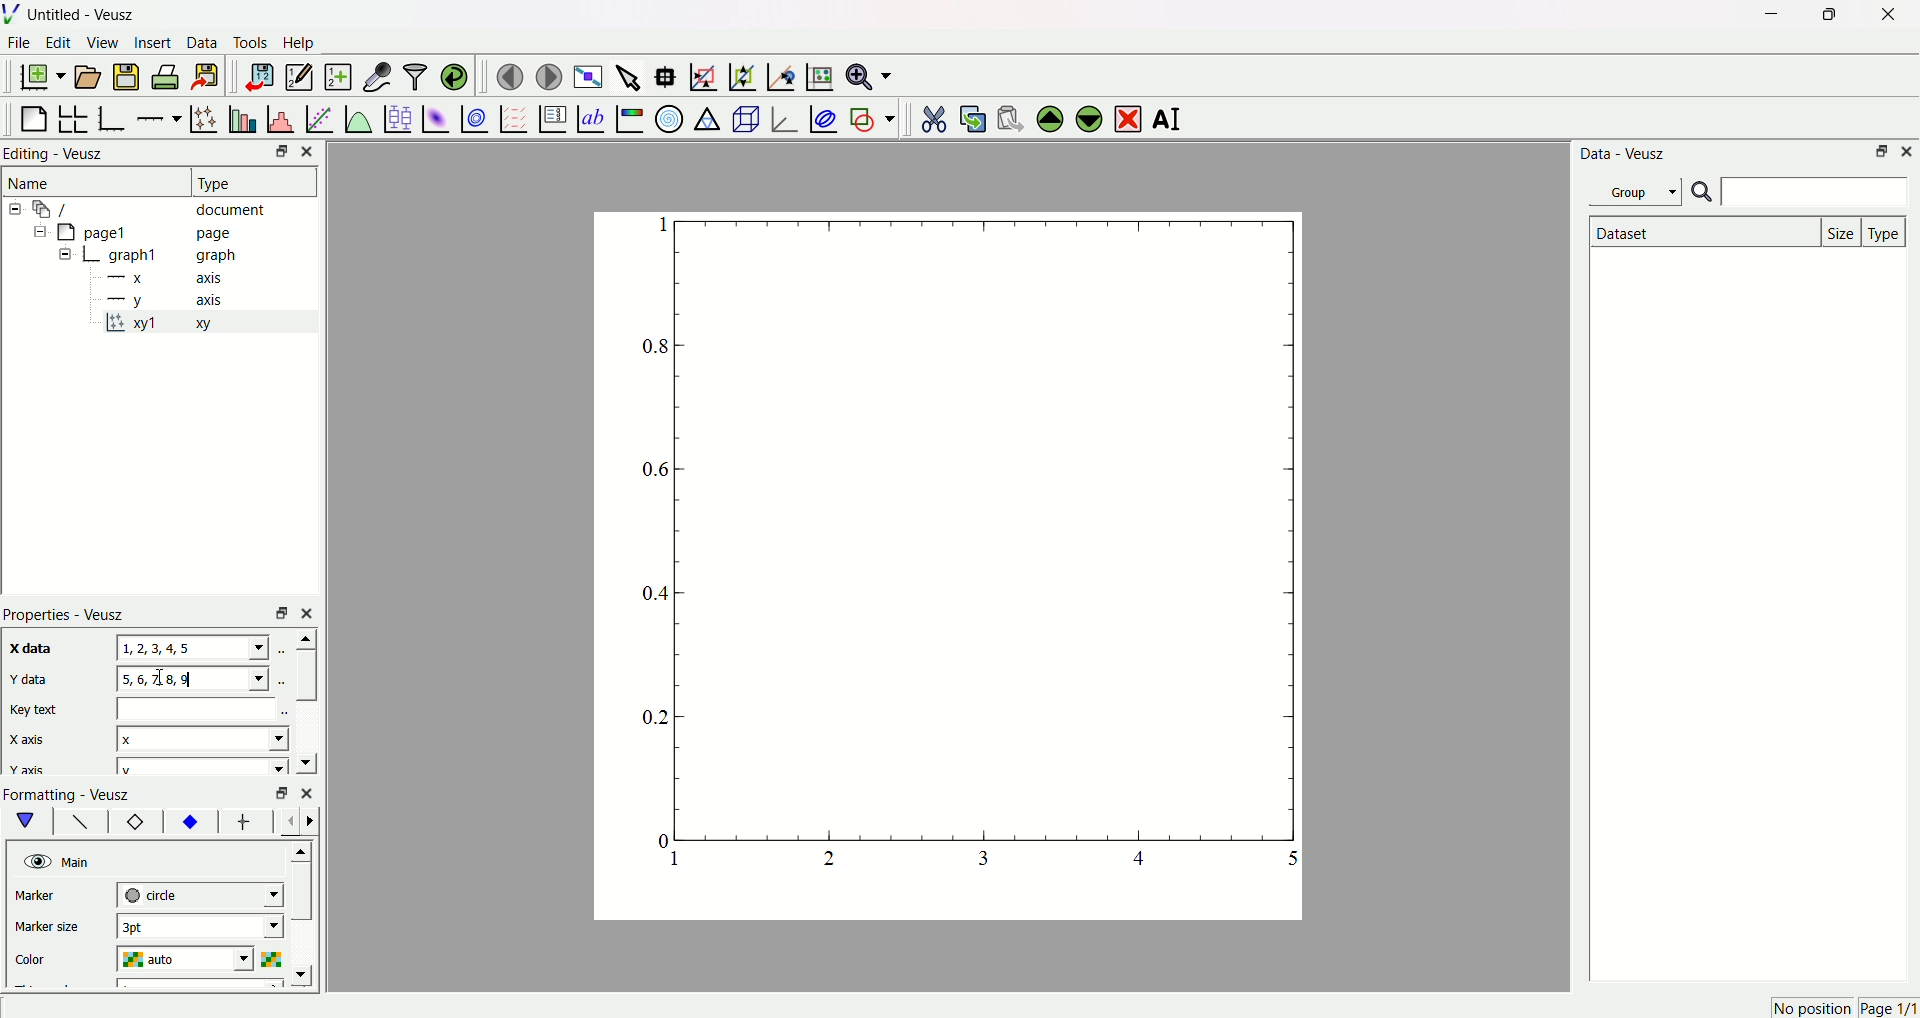 This screenshot has height=1018, width=1920. Describe the element at coordinates (1825, 15) in the screenshot. I see `Maximize` at that location.